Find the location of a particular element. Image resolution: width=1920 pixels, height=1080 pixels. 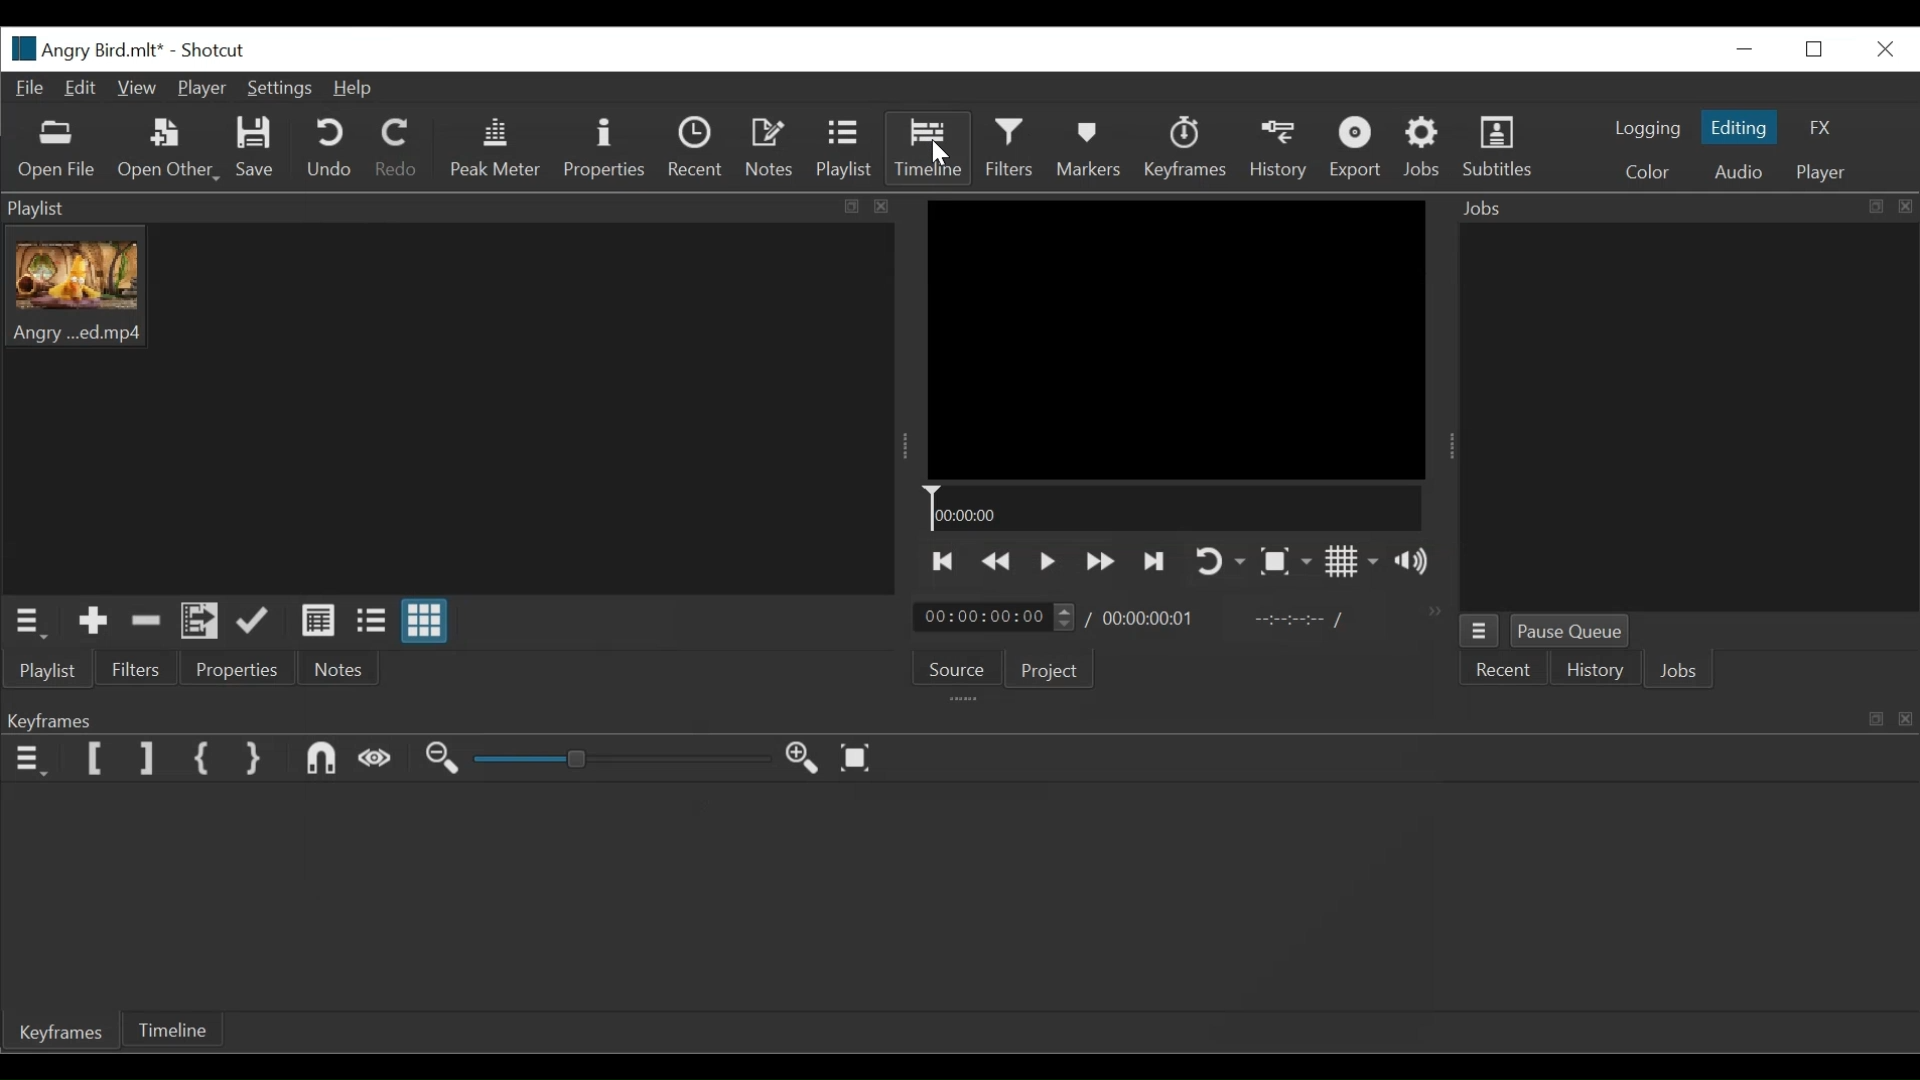

 is located at coordinates (1649, 130).